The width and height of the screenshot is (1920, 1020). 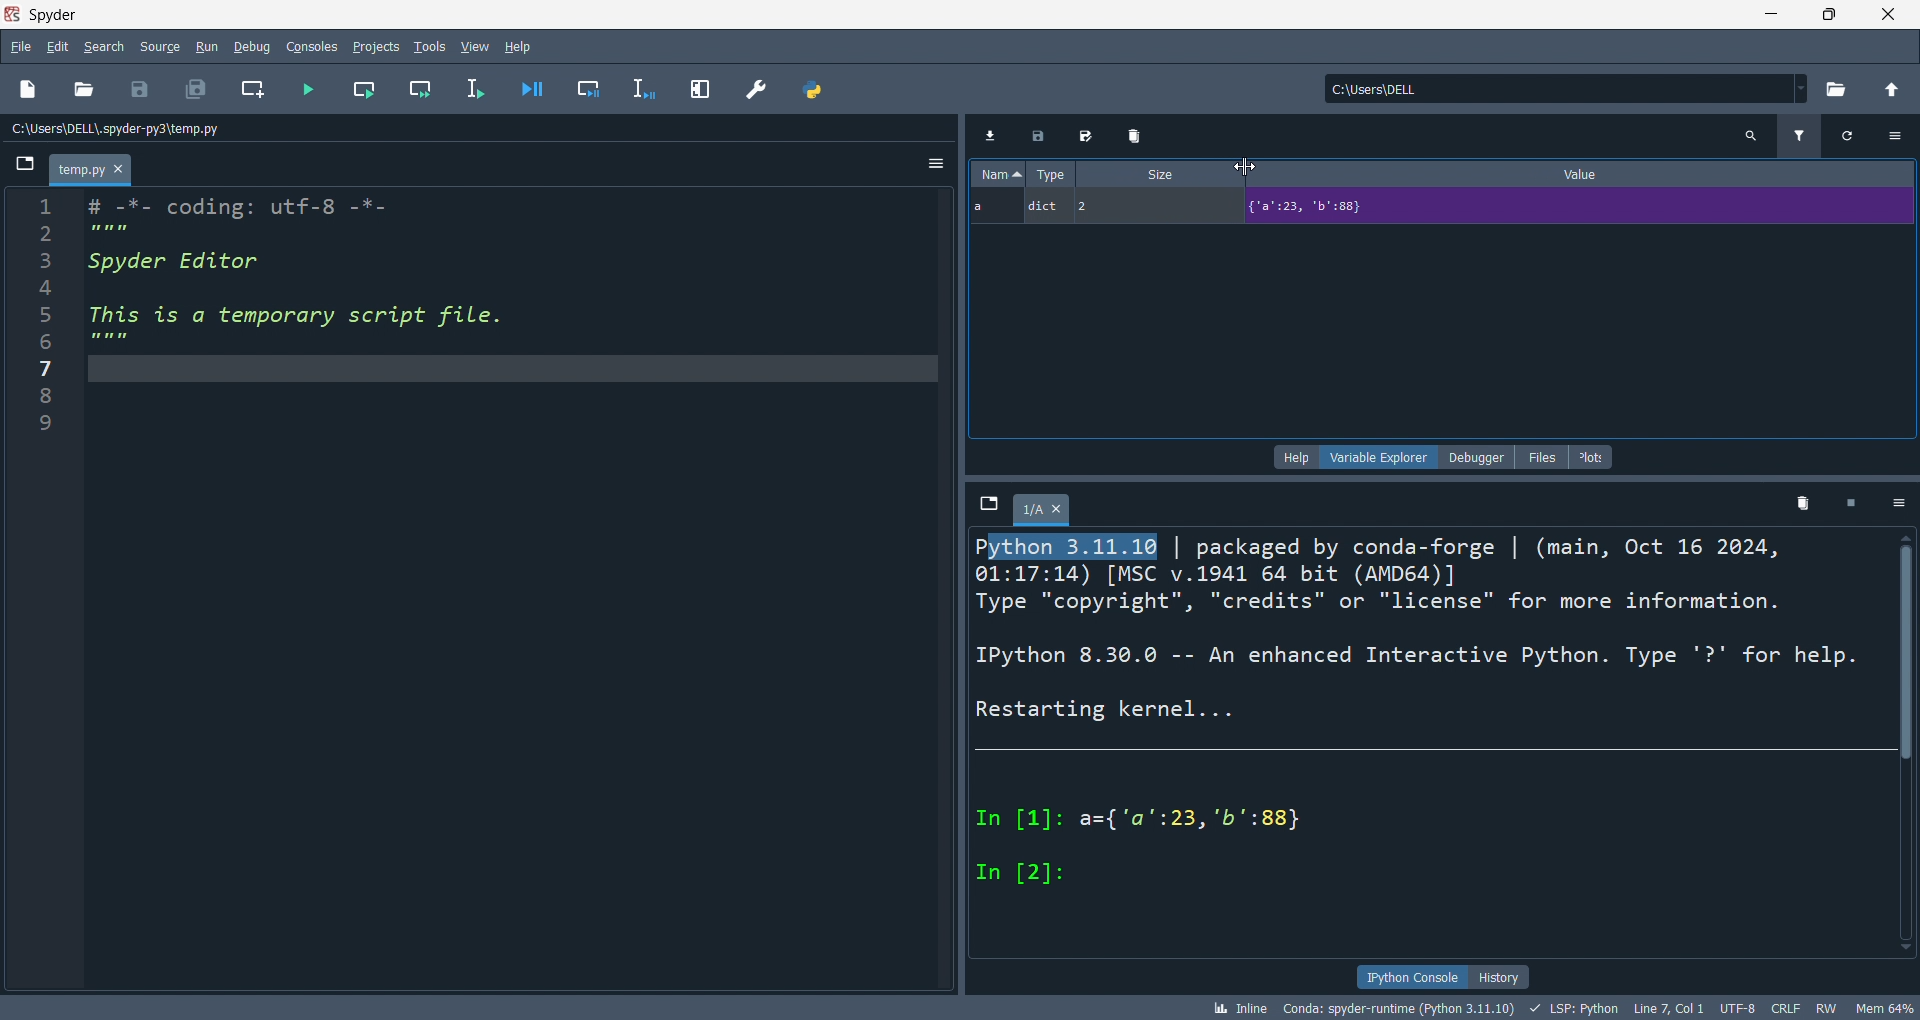 I want to click on size, so click(x=1154, y=175).